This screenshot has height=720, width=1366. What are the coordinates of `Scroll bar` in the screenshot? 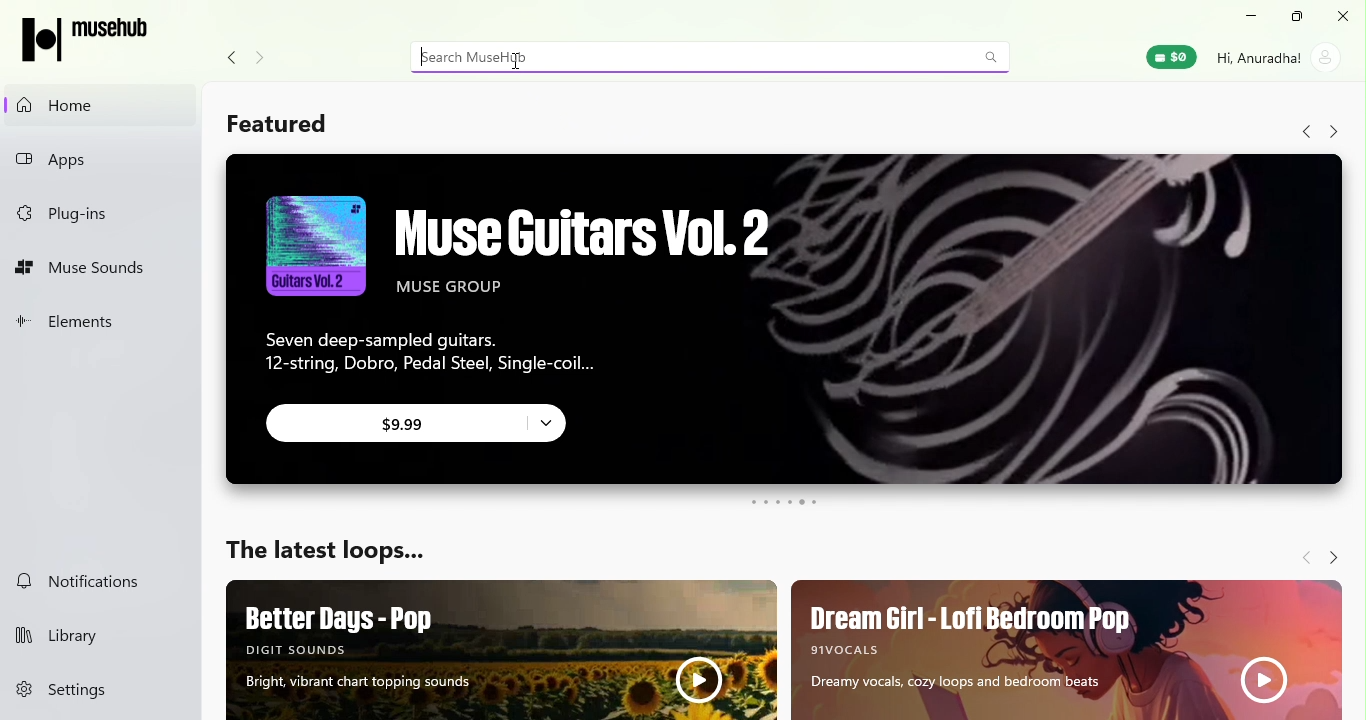 It's located at (1355, 406).